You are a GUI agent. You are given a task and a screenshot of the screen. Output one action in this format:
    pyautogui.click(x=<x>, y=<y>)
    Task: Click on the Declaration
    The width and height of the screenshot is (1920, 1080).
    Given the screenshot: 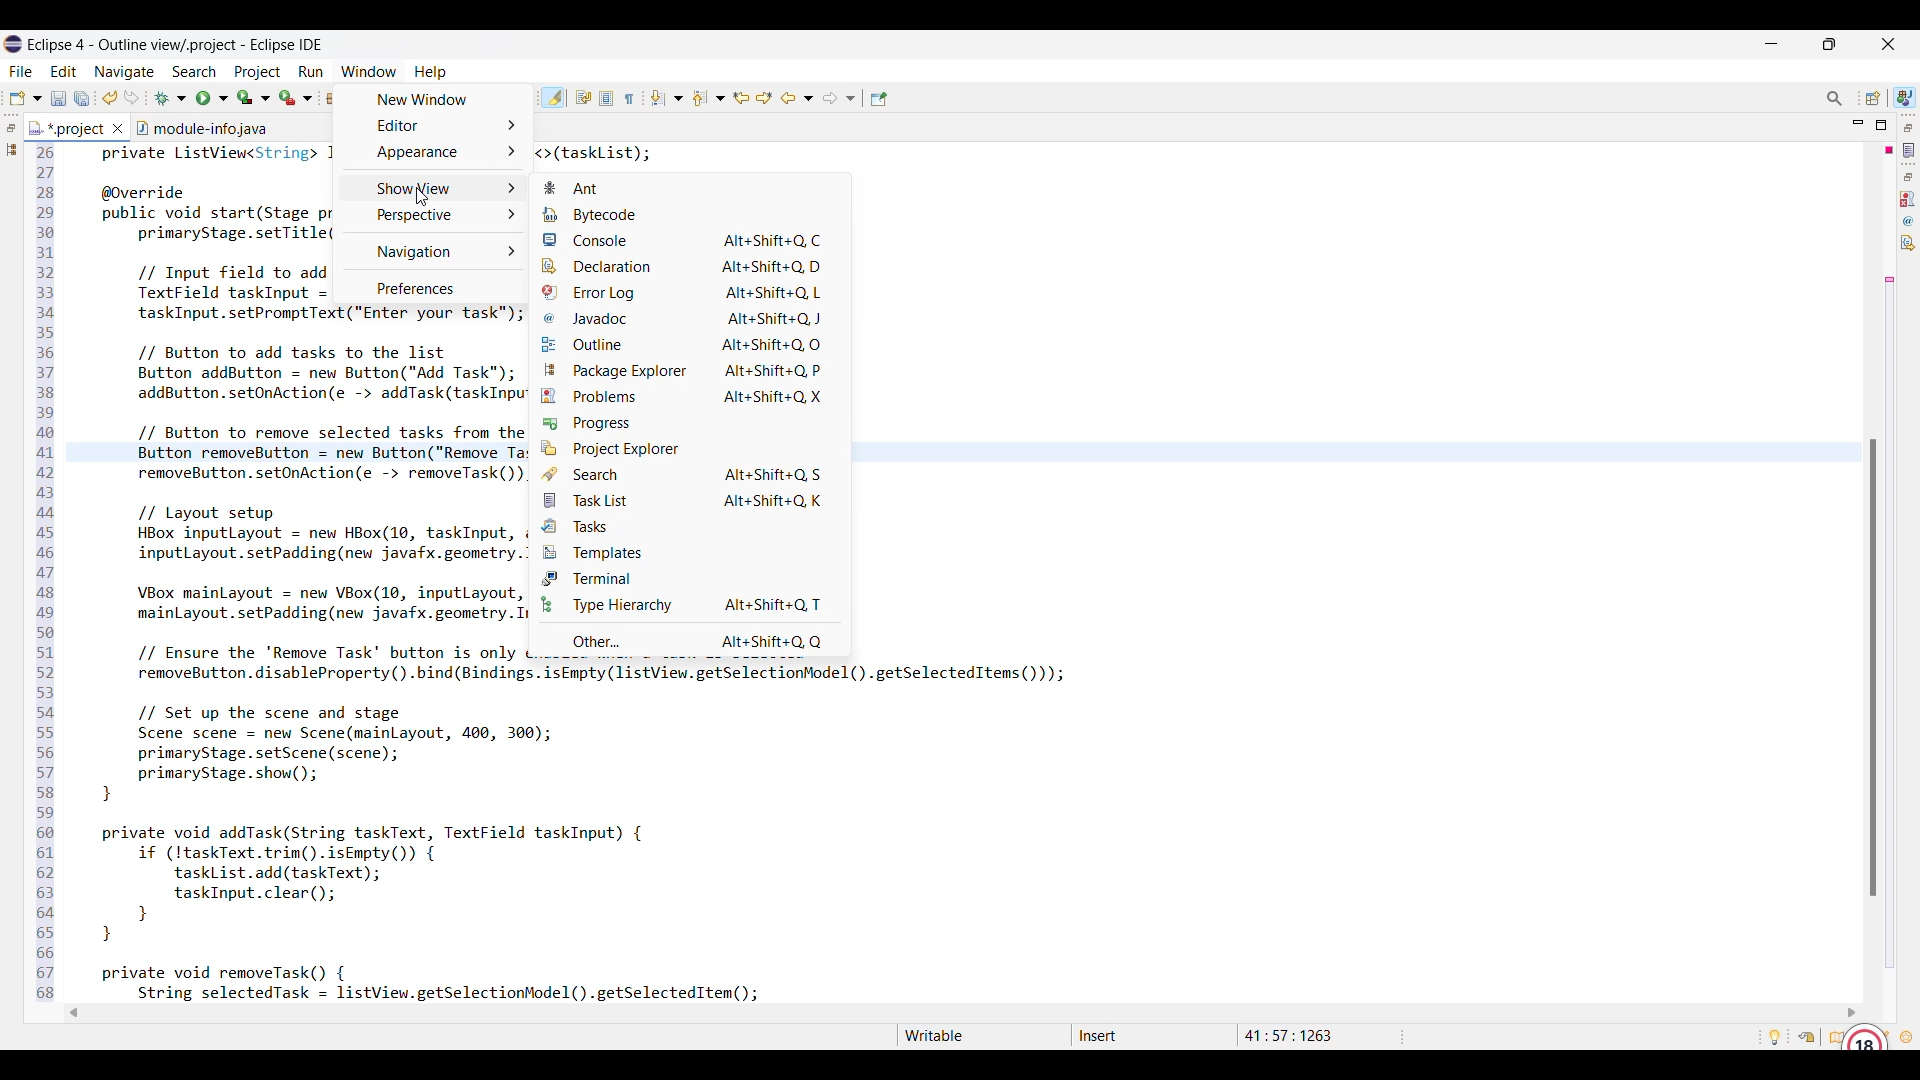 What is the action you would take?
    pyautogui.click(x=1908, y=243)
    